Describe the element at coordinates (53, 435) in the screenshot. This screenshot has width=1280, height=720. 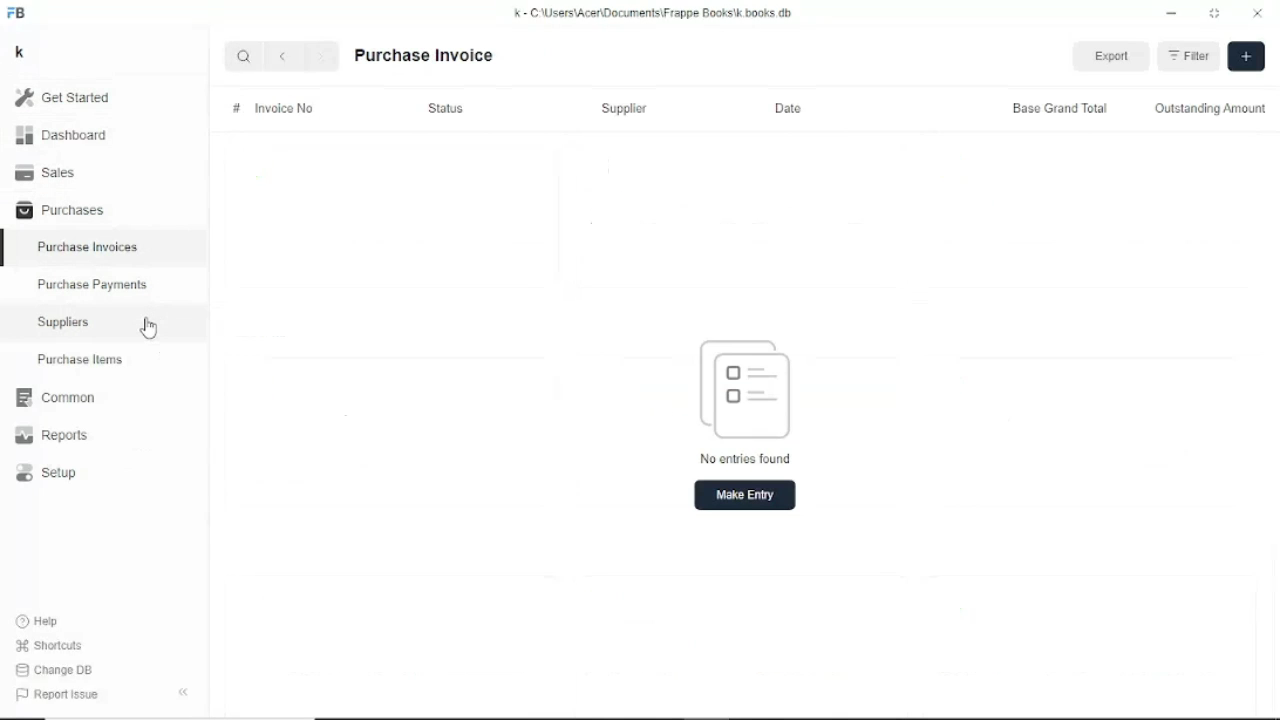
I see `Reports` at that location.